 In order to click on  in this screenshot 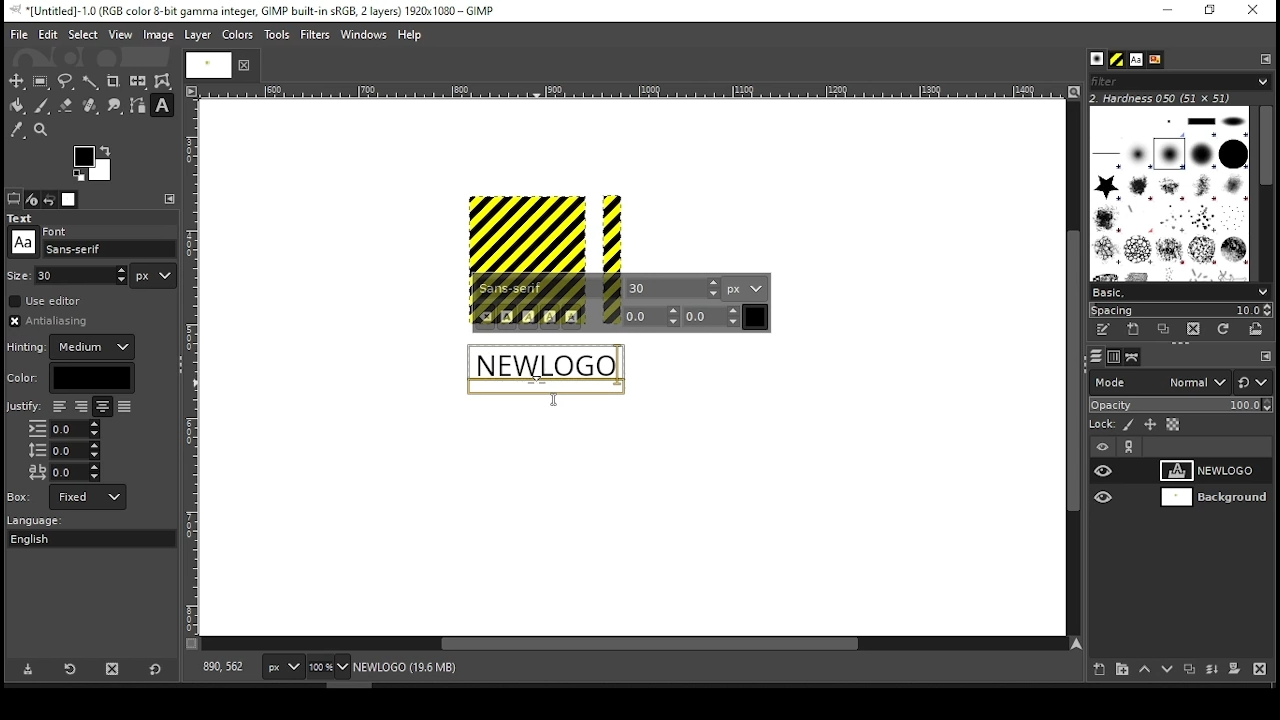, I will do `click(23, 242)`.